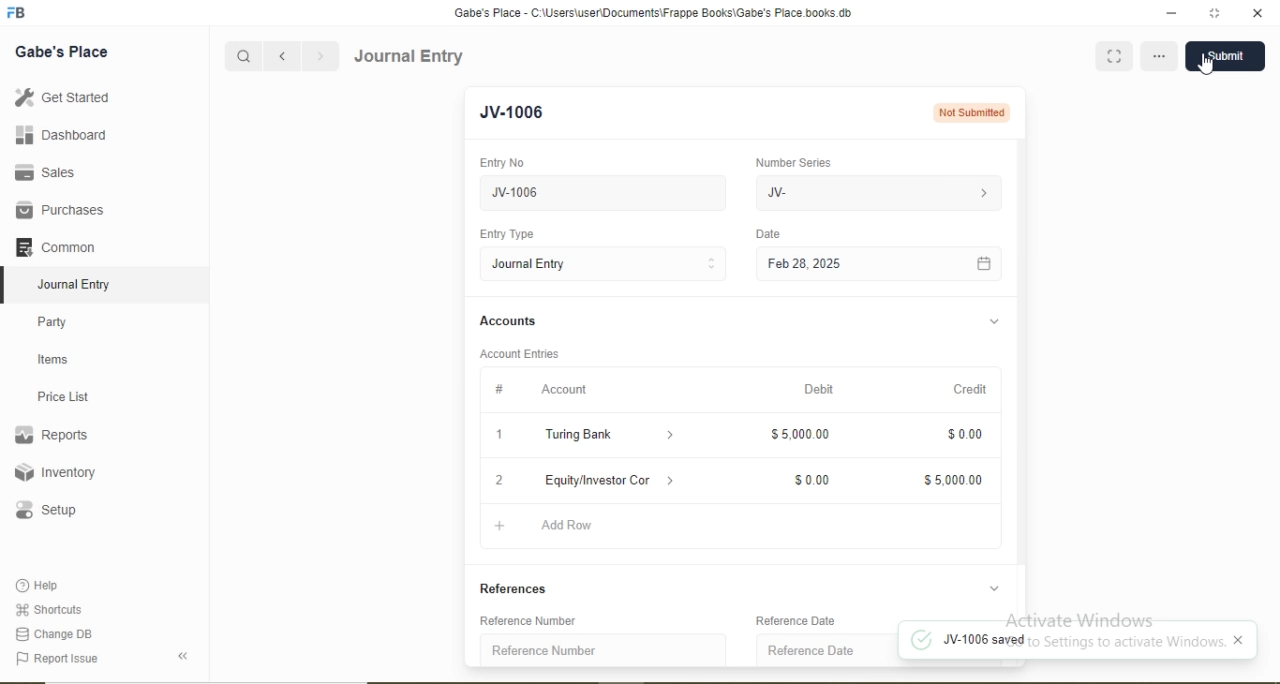 Image resolution: width=1280 pixels, height=684 pixels. What do you see at coordinates (567, 525) in the screenshot?
I see `Add Row` at bounding box center [567, 525].